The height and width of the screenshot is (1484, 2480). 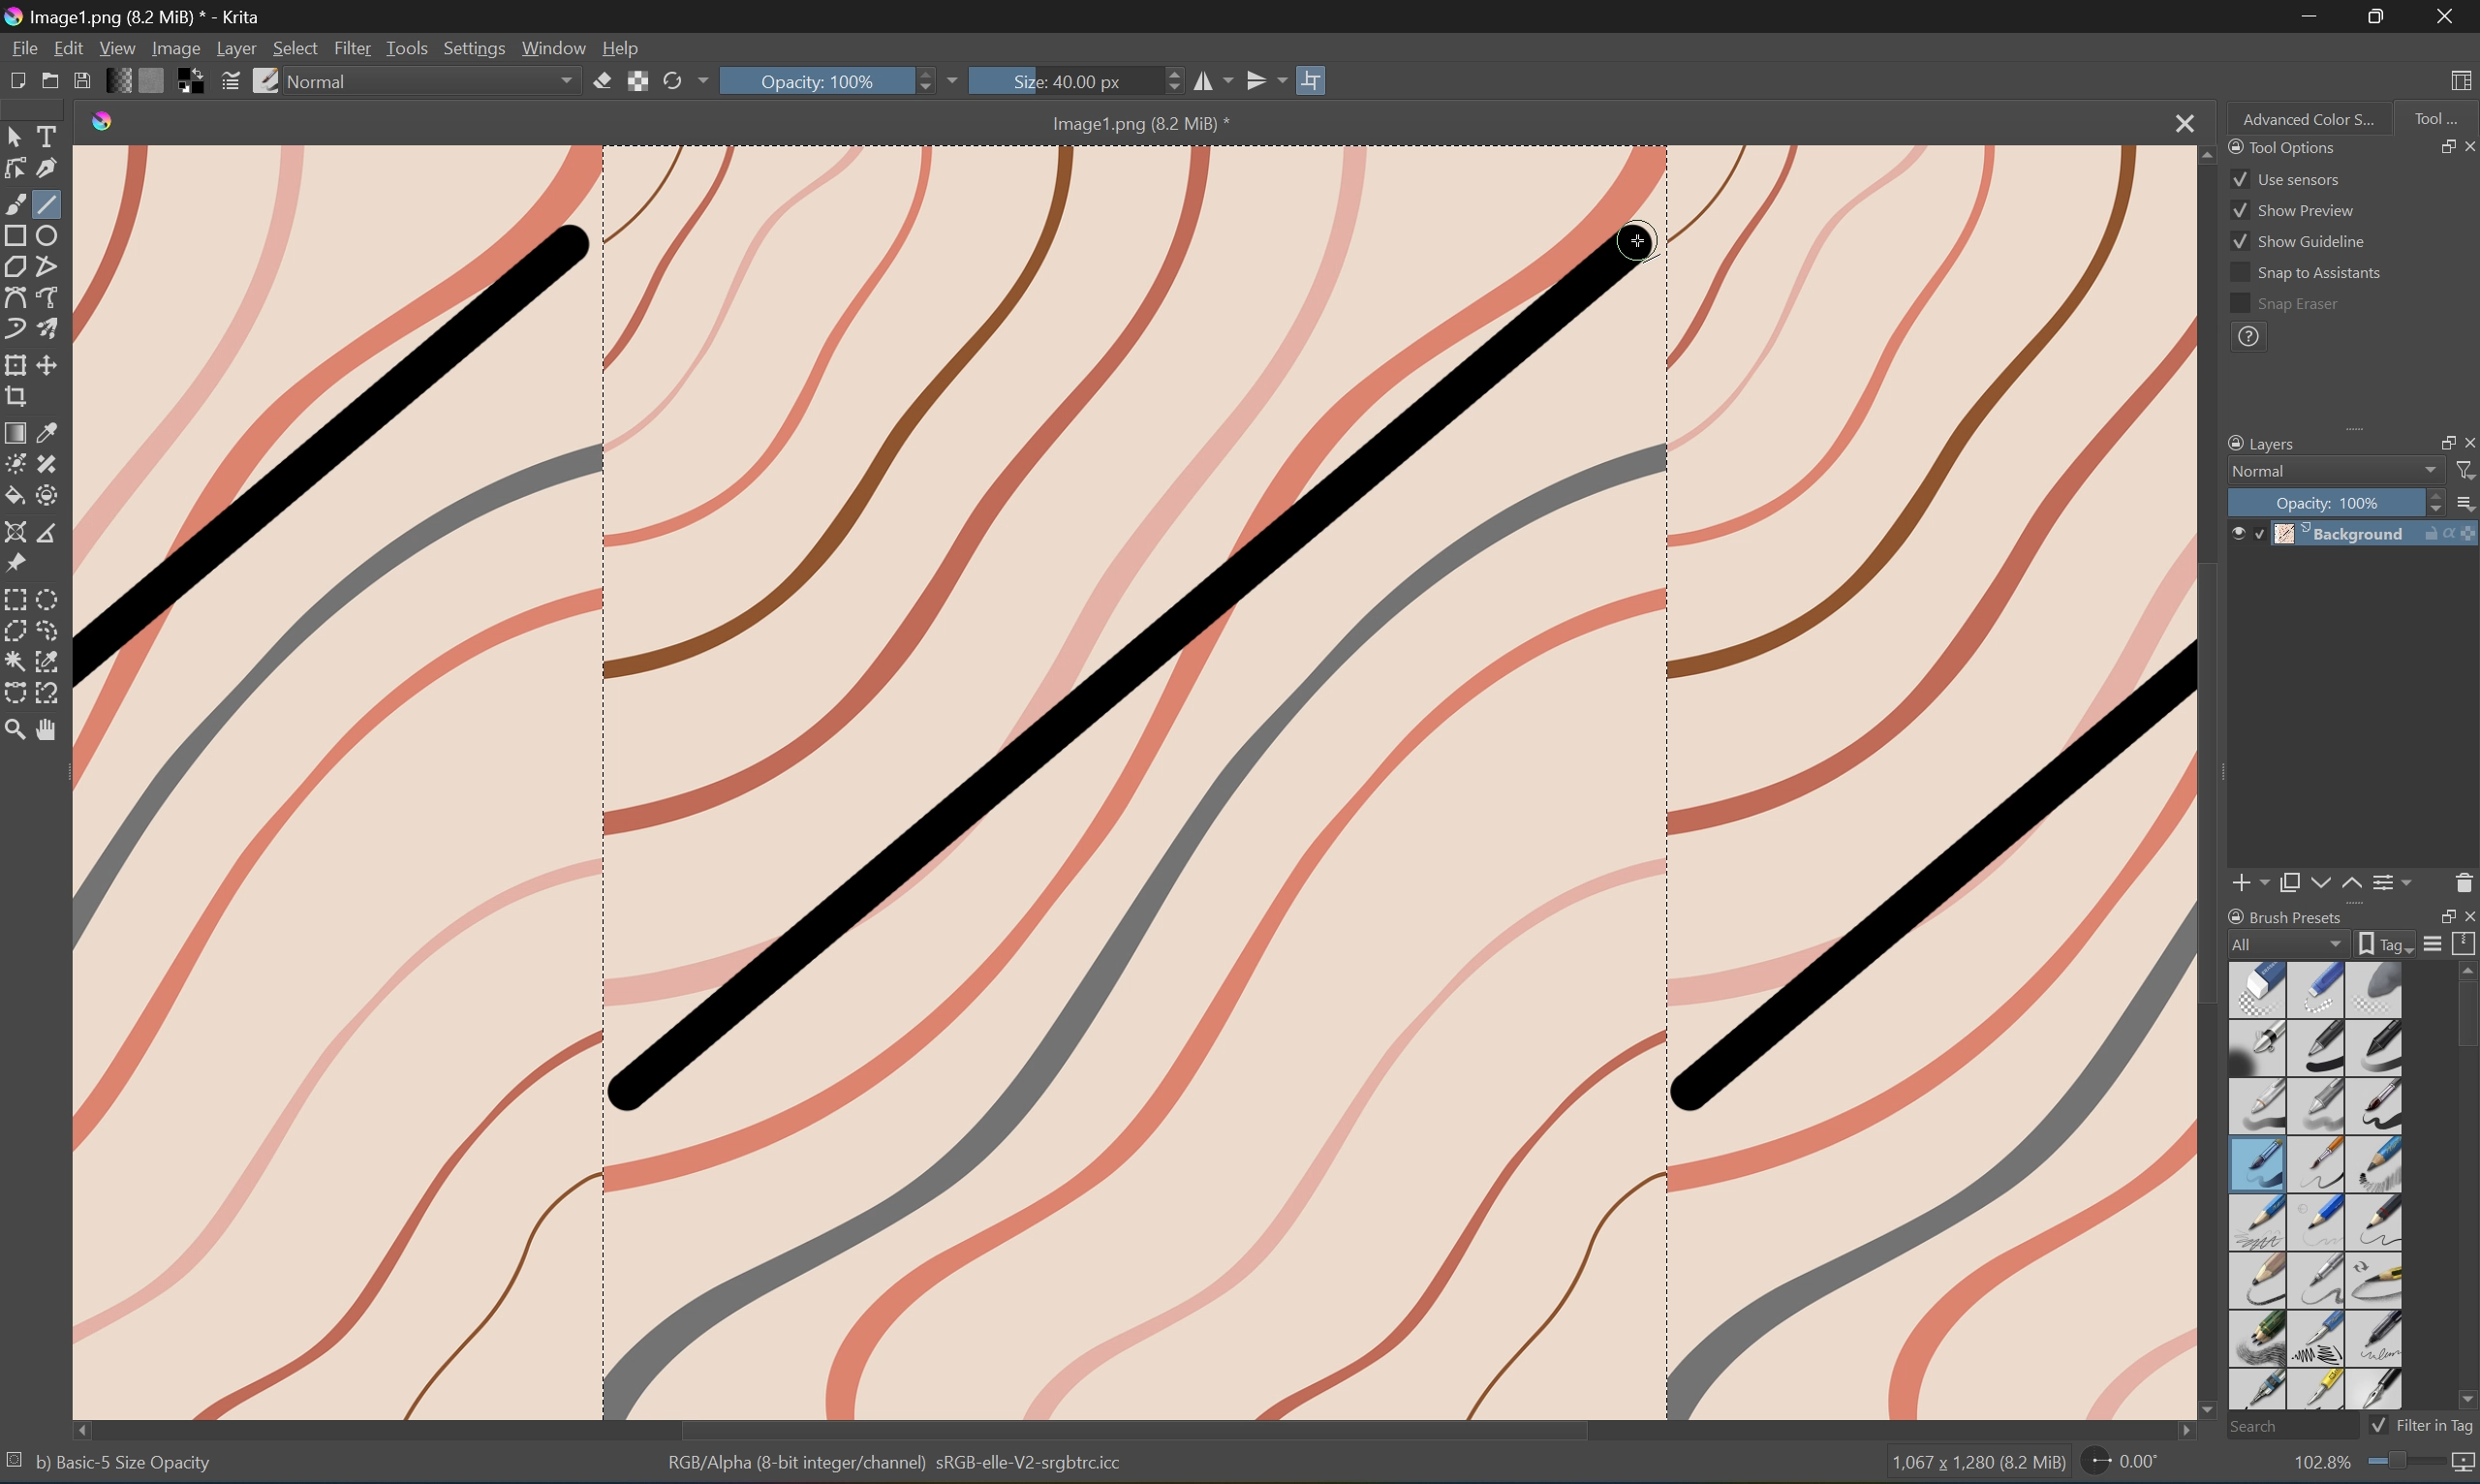 I want to click on Opacity: 100%, so click(x=2330, y=502).